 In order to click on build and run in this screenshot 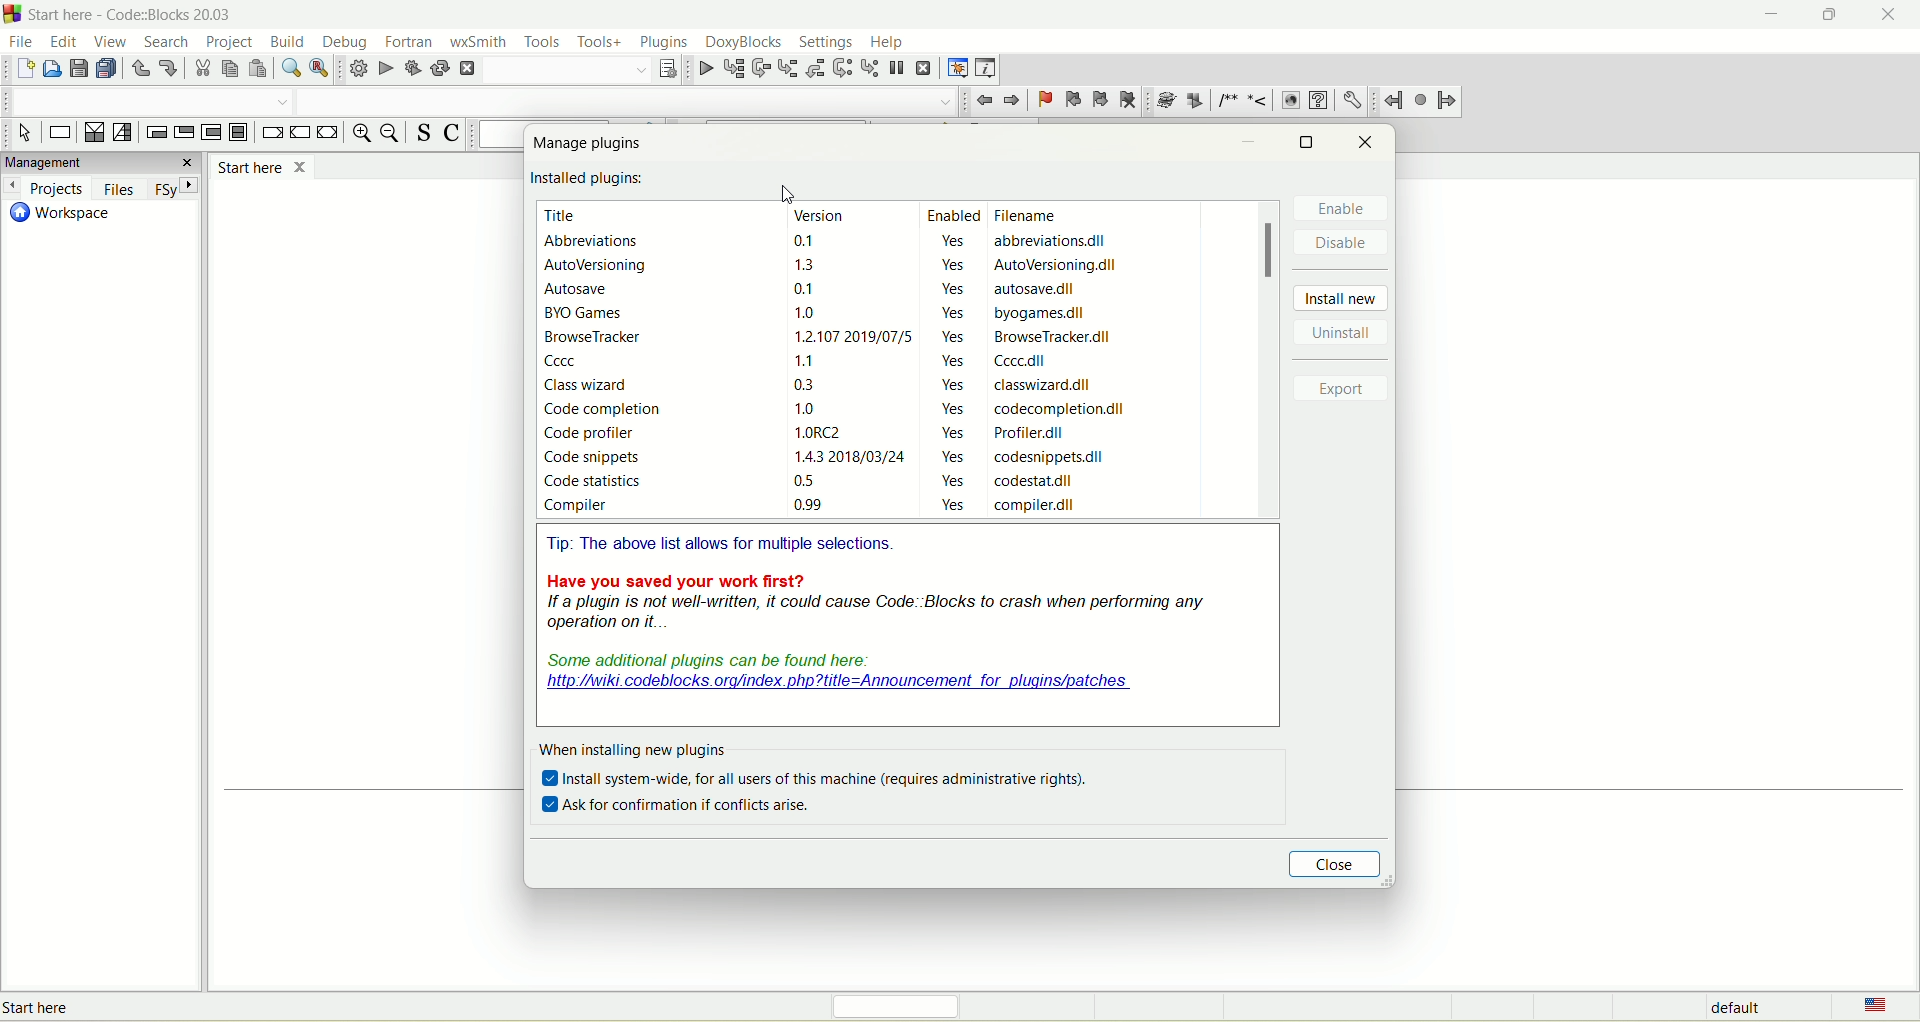, I will do `click(415, 69)`.